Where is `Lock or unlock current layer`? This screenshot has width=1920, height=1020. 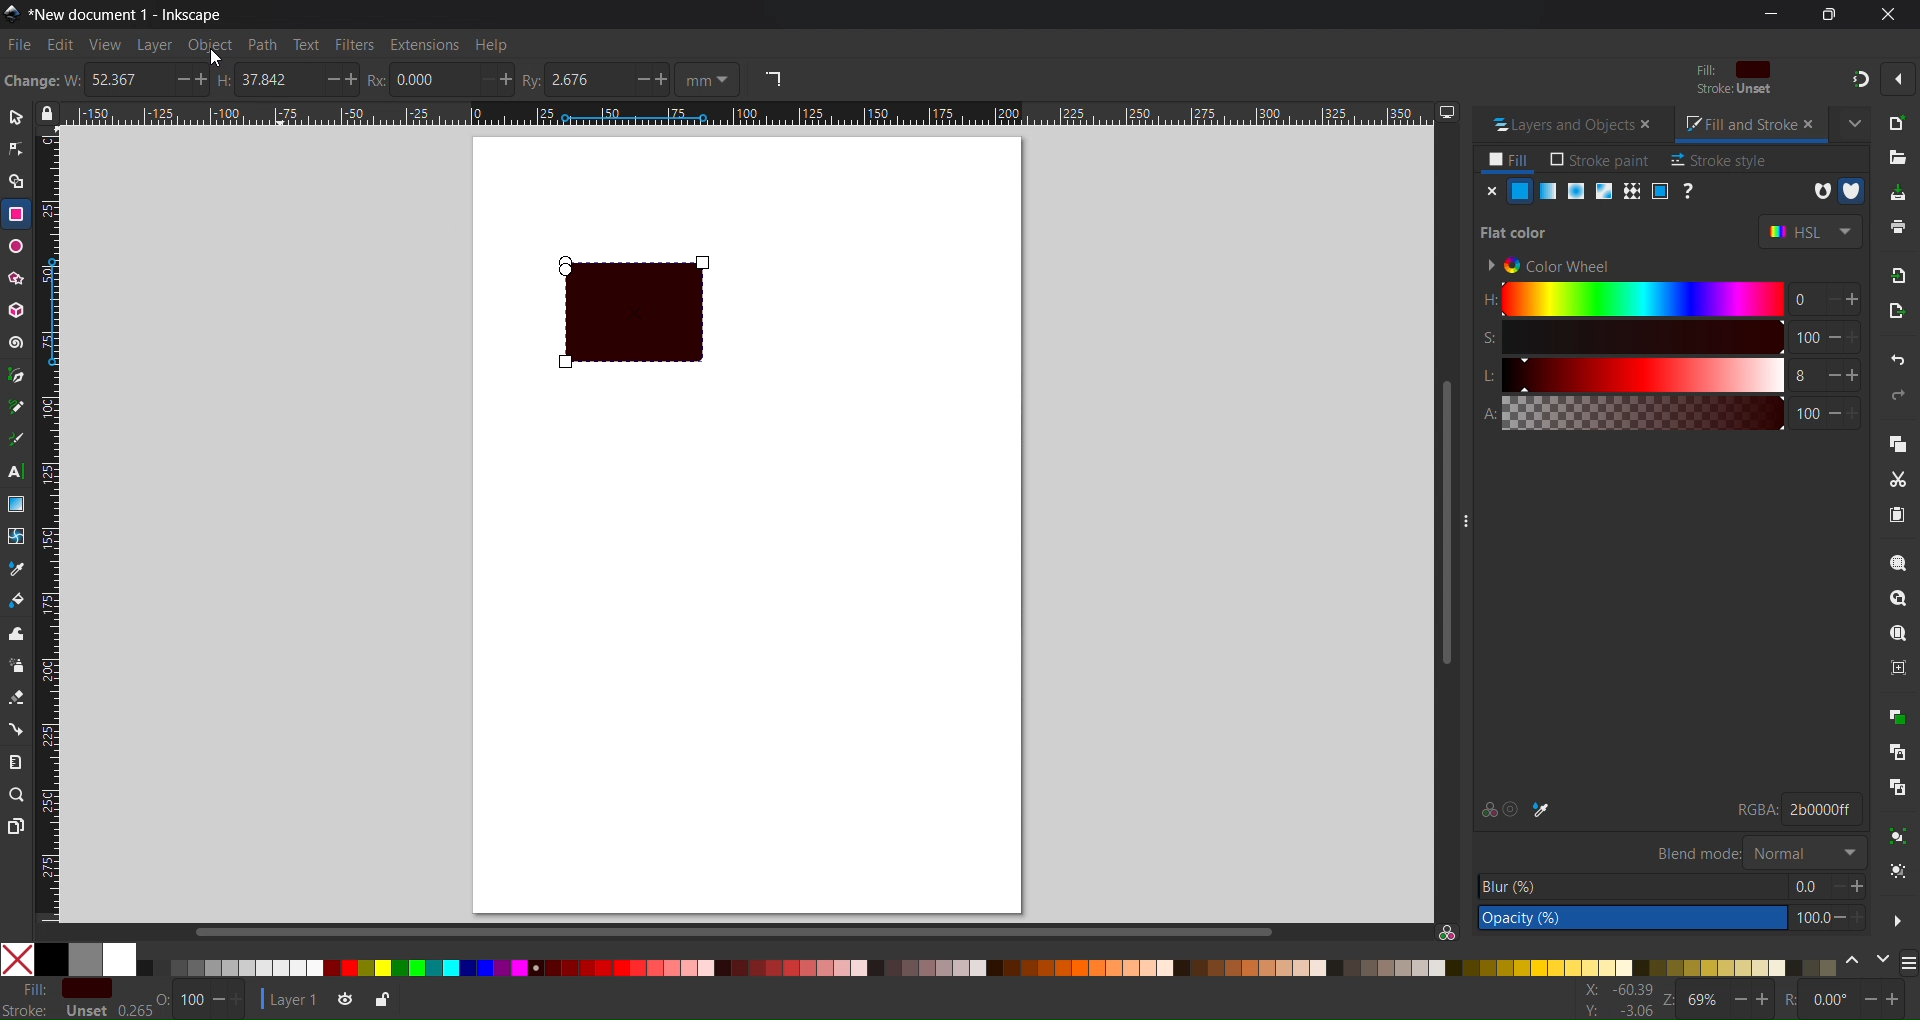
Lock or unlock current layer is located at coordinates (380, 1002).